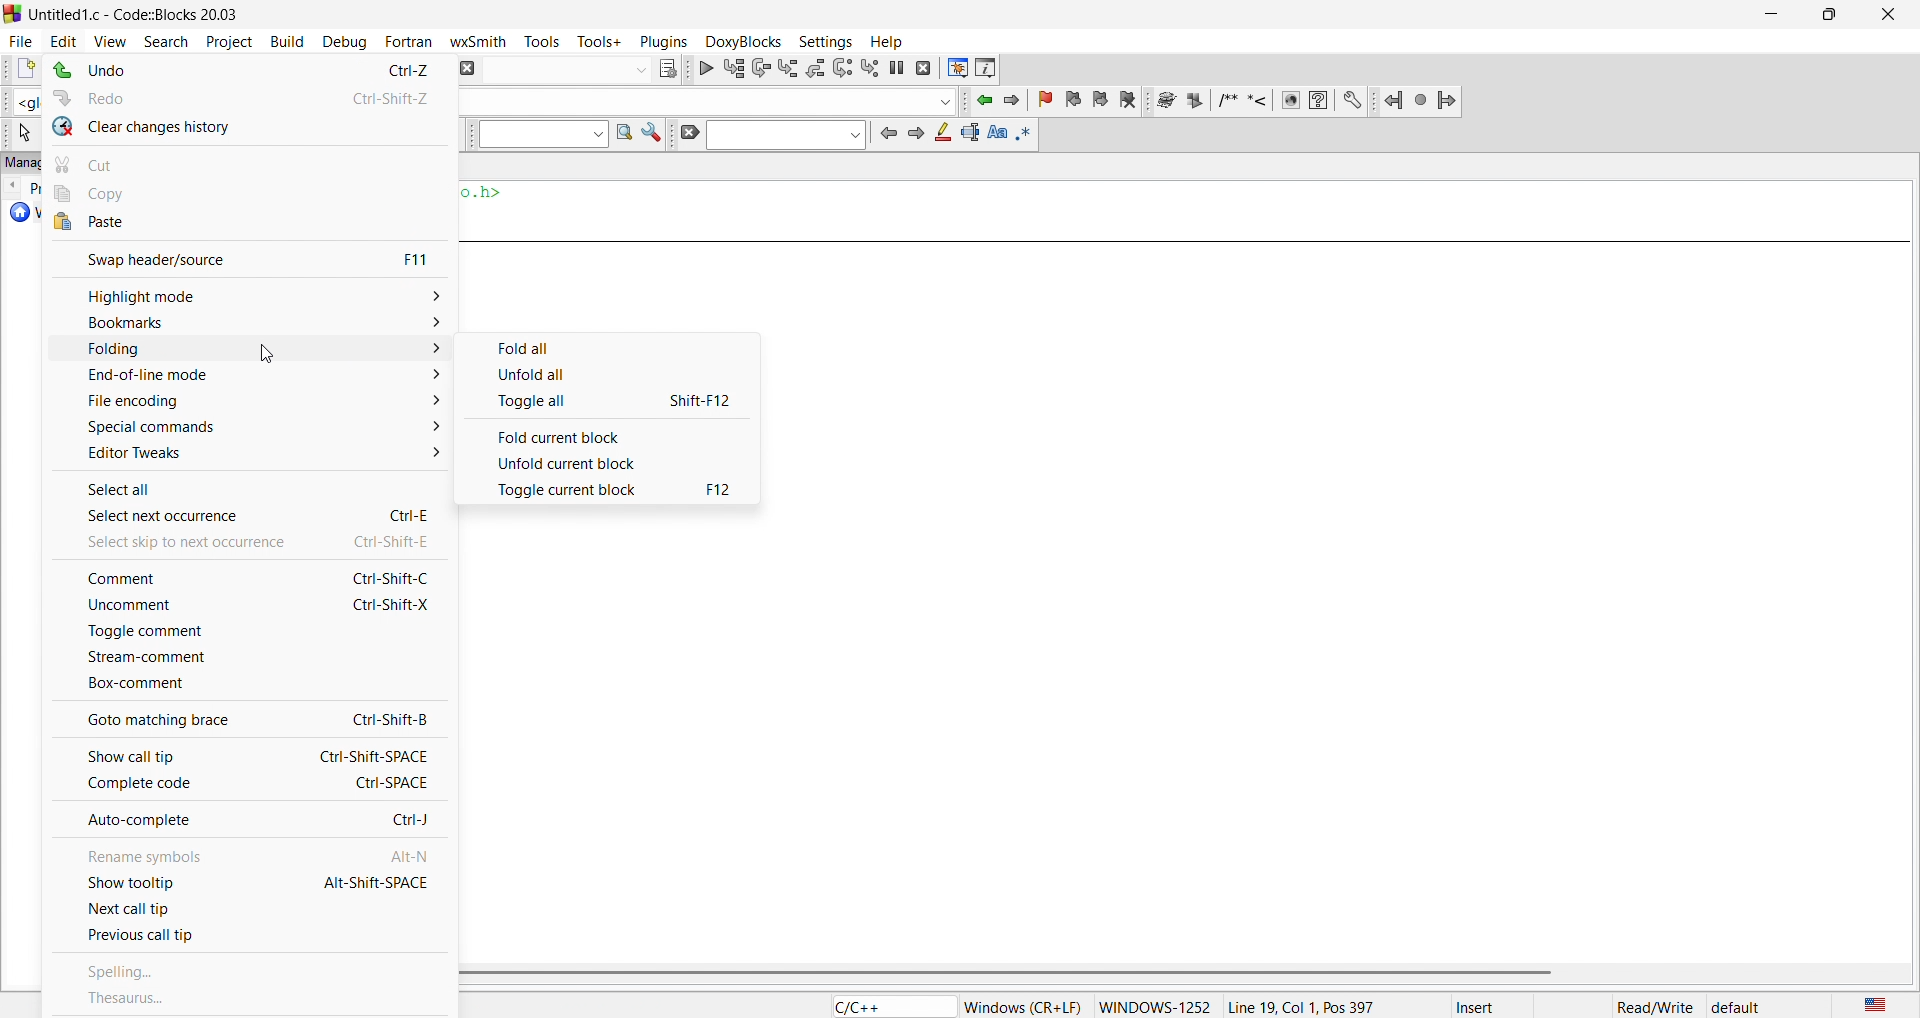 The width and height of the screenshot is (1920, 1018). I want to click on selected text, so click(969, 133).